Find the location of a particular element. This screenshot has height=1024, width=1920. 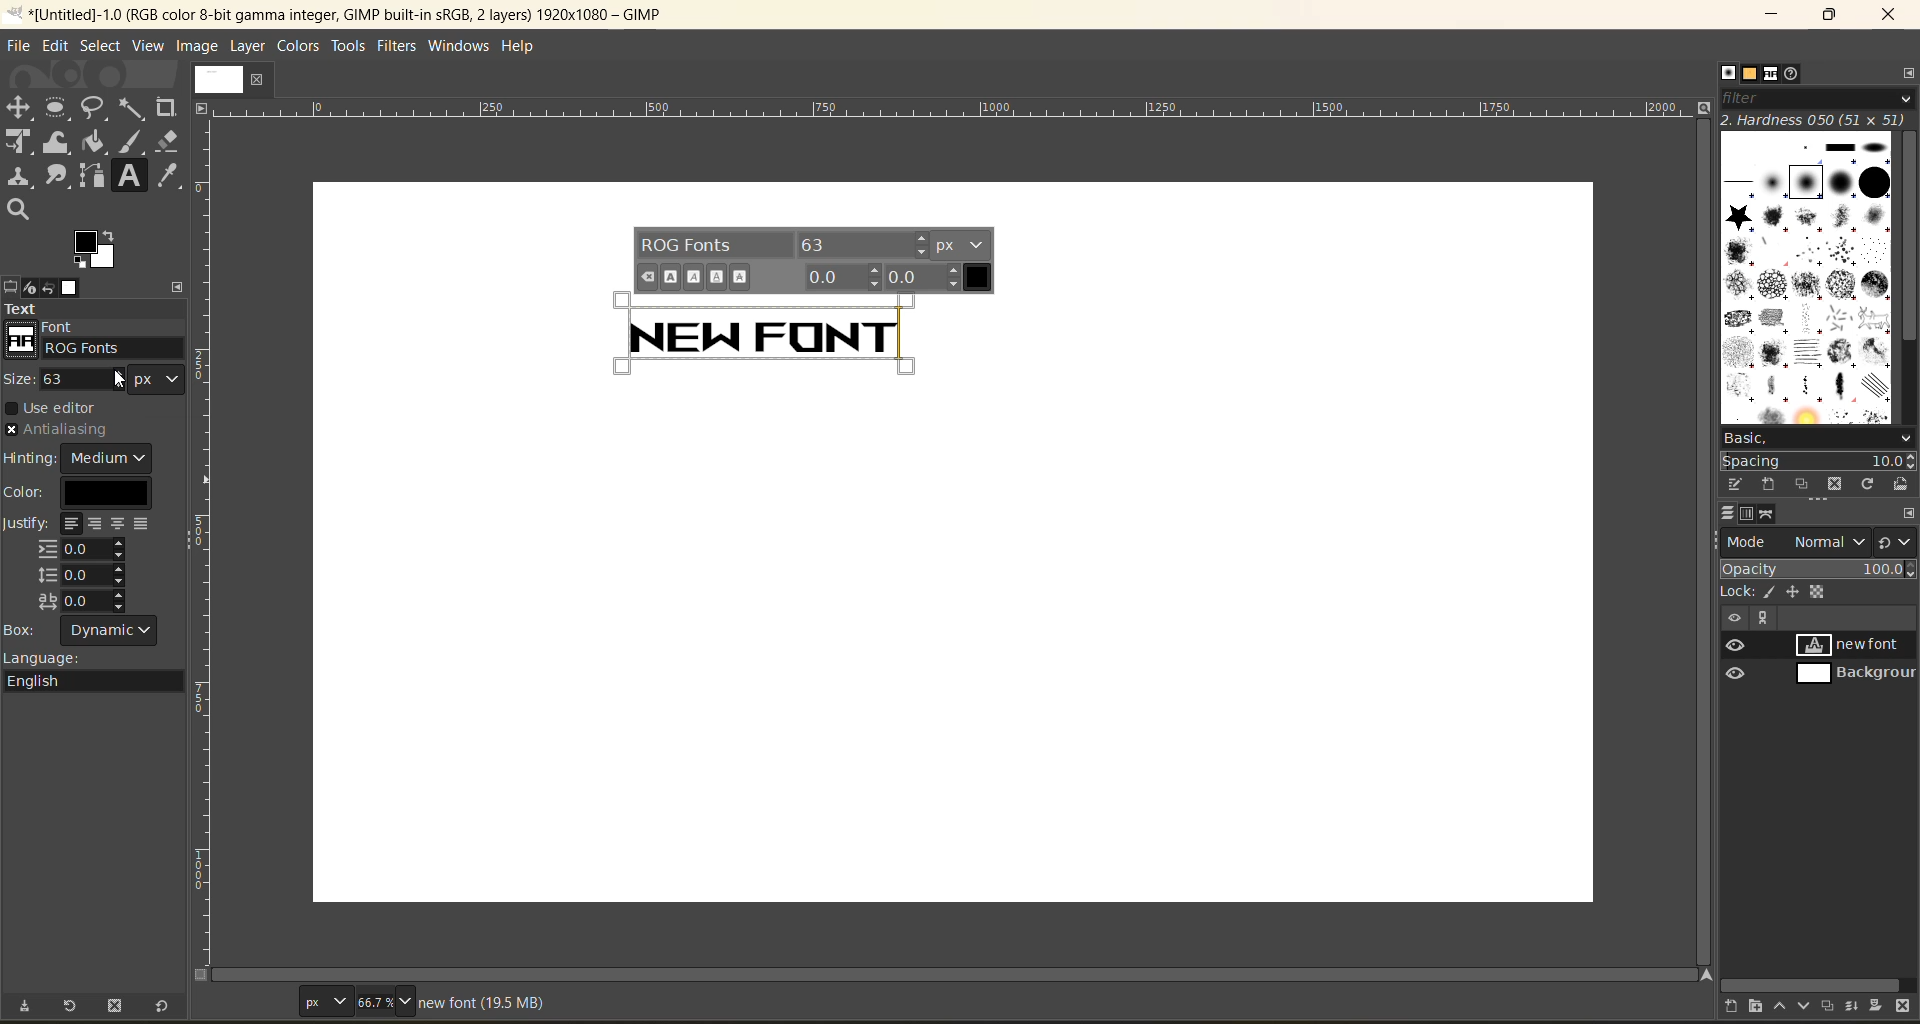

use editor is located at coordinates (59, 409).